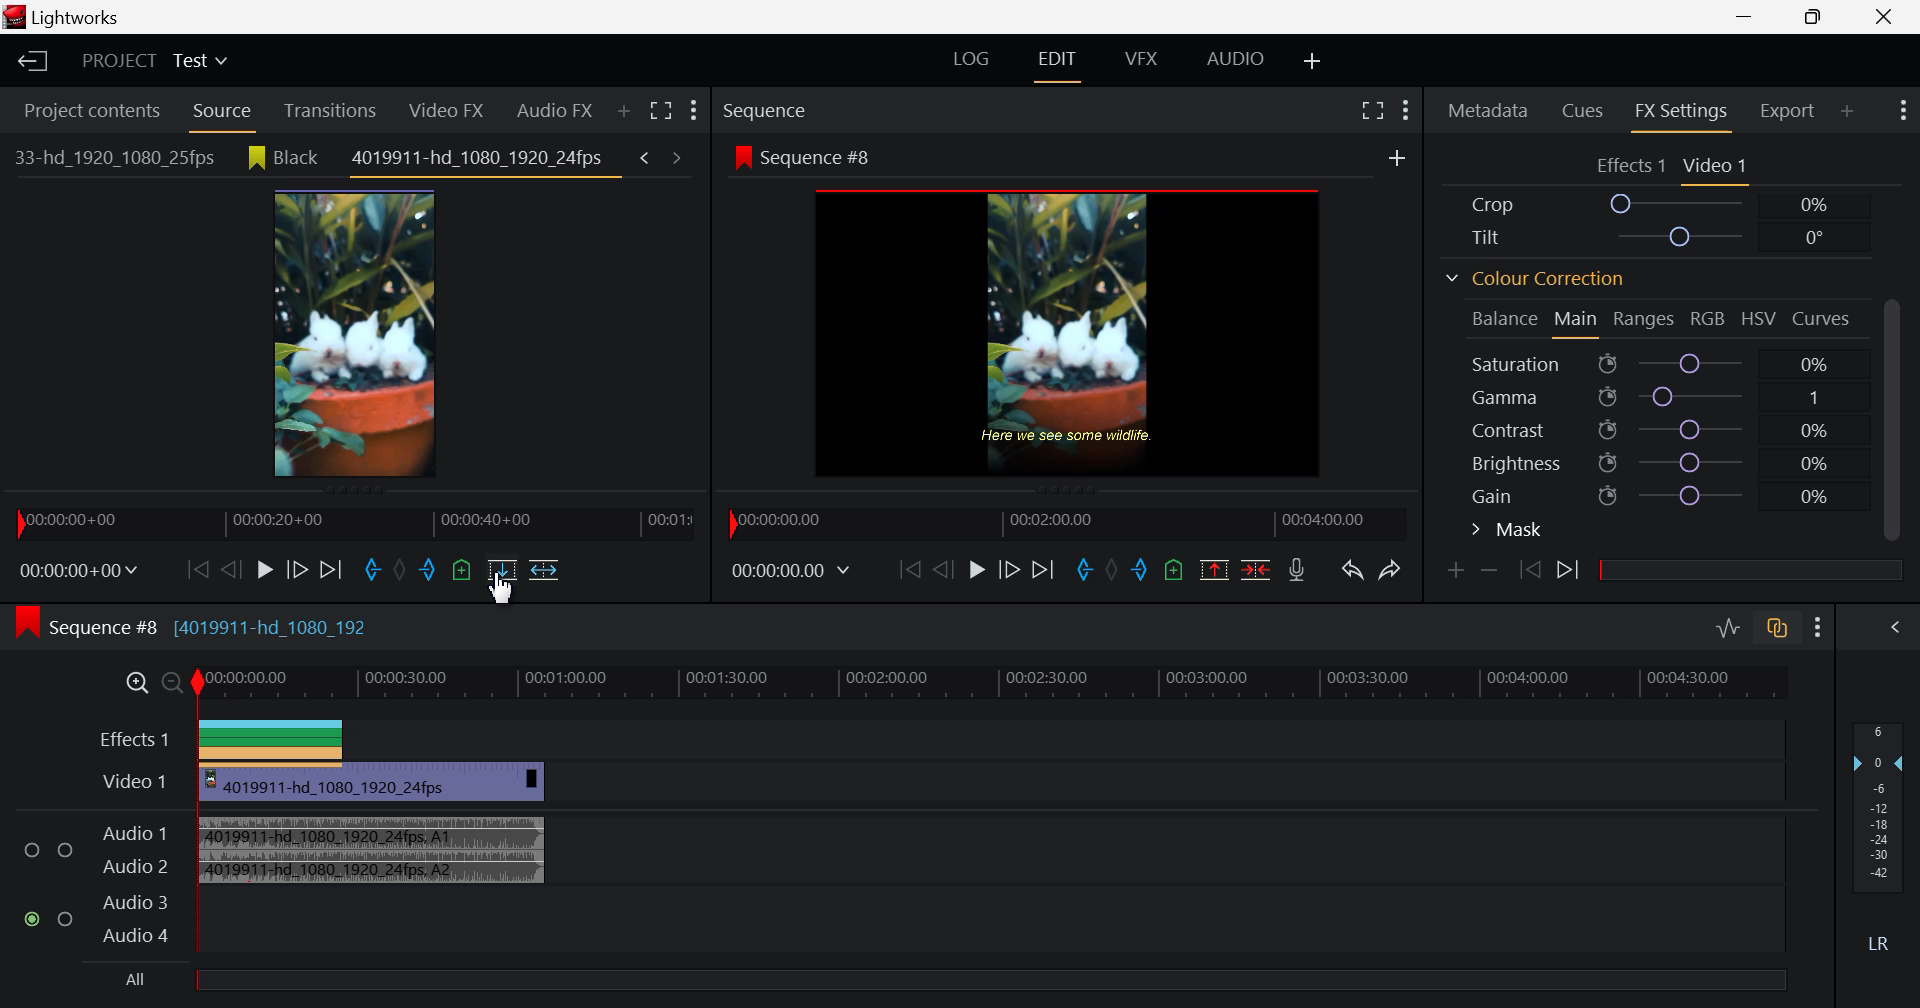 The height and width of the screenshot is (1008, 1920). Describe the element at coordinates (1010, 567) in the screenshot. I see `Go Forward` at that location.